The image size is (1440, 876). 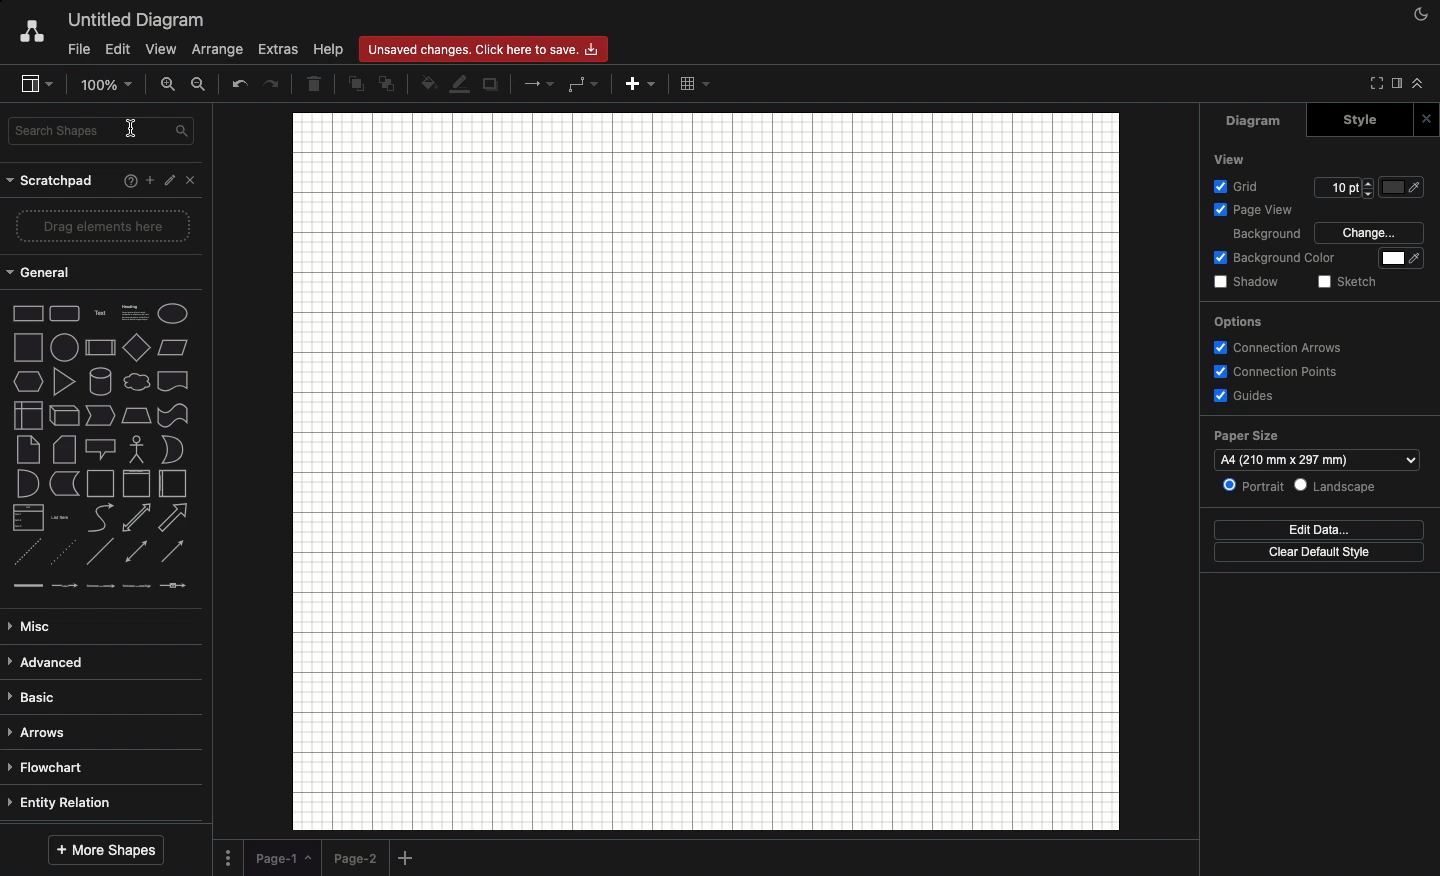 What do you see at coordinates (1418, 83) in the screenshot?
I see `Collapse` at bounding box center [1418, 83].